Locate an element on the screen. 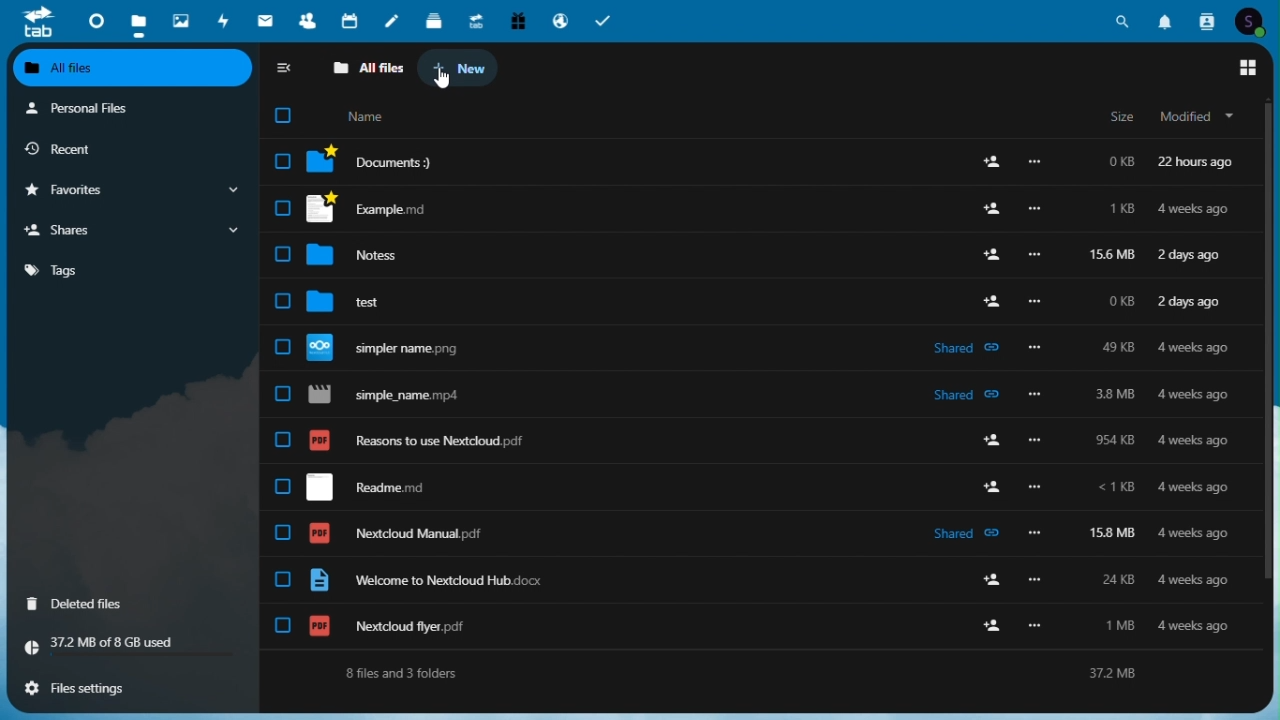  4 weeks ago is located at coordinates (1199, 395).